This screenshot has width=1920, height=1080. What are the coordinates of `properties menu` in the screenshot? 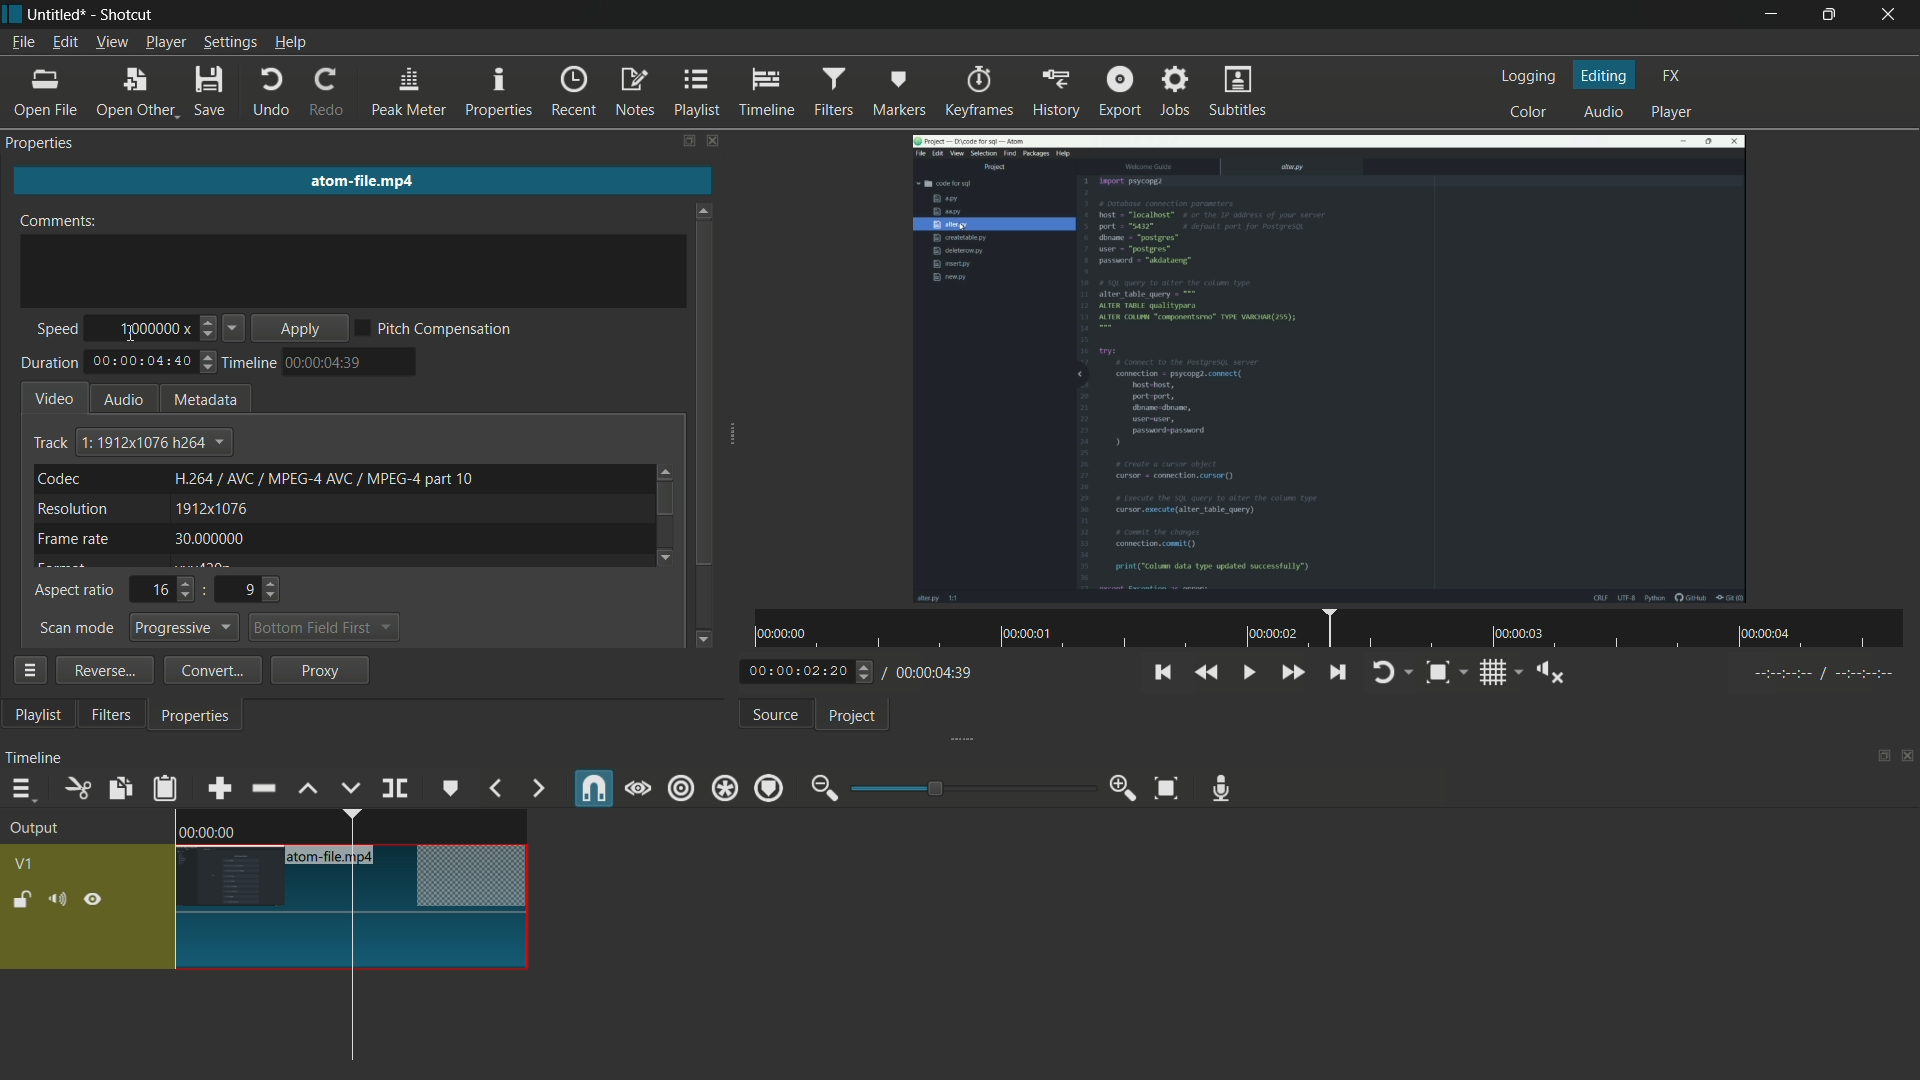 It's located at (28, 669).